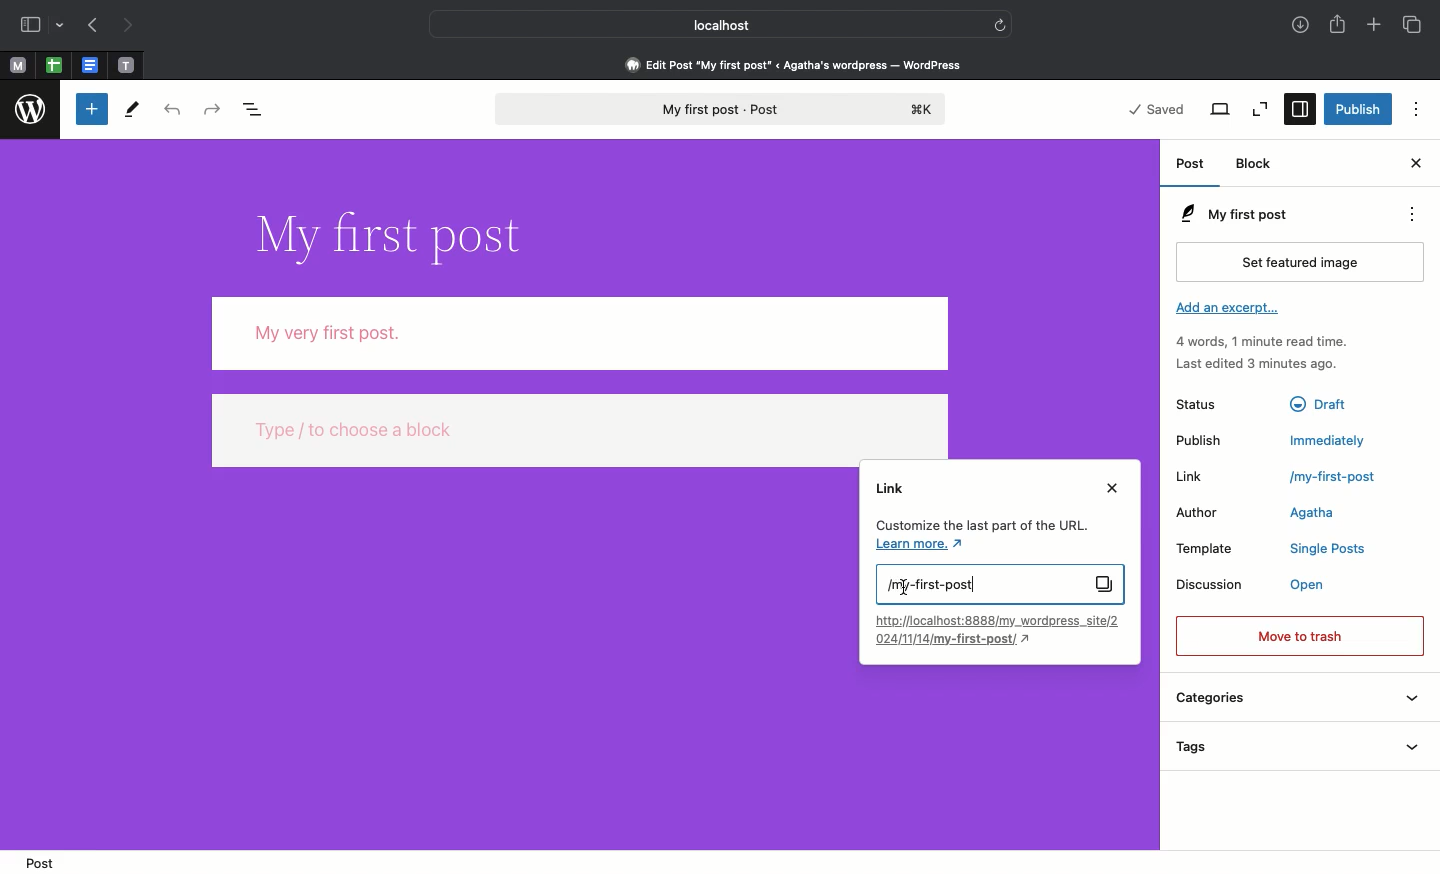  Describe the element at coordinates (999, 631) in the screenshot. I see `Link` at that location.